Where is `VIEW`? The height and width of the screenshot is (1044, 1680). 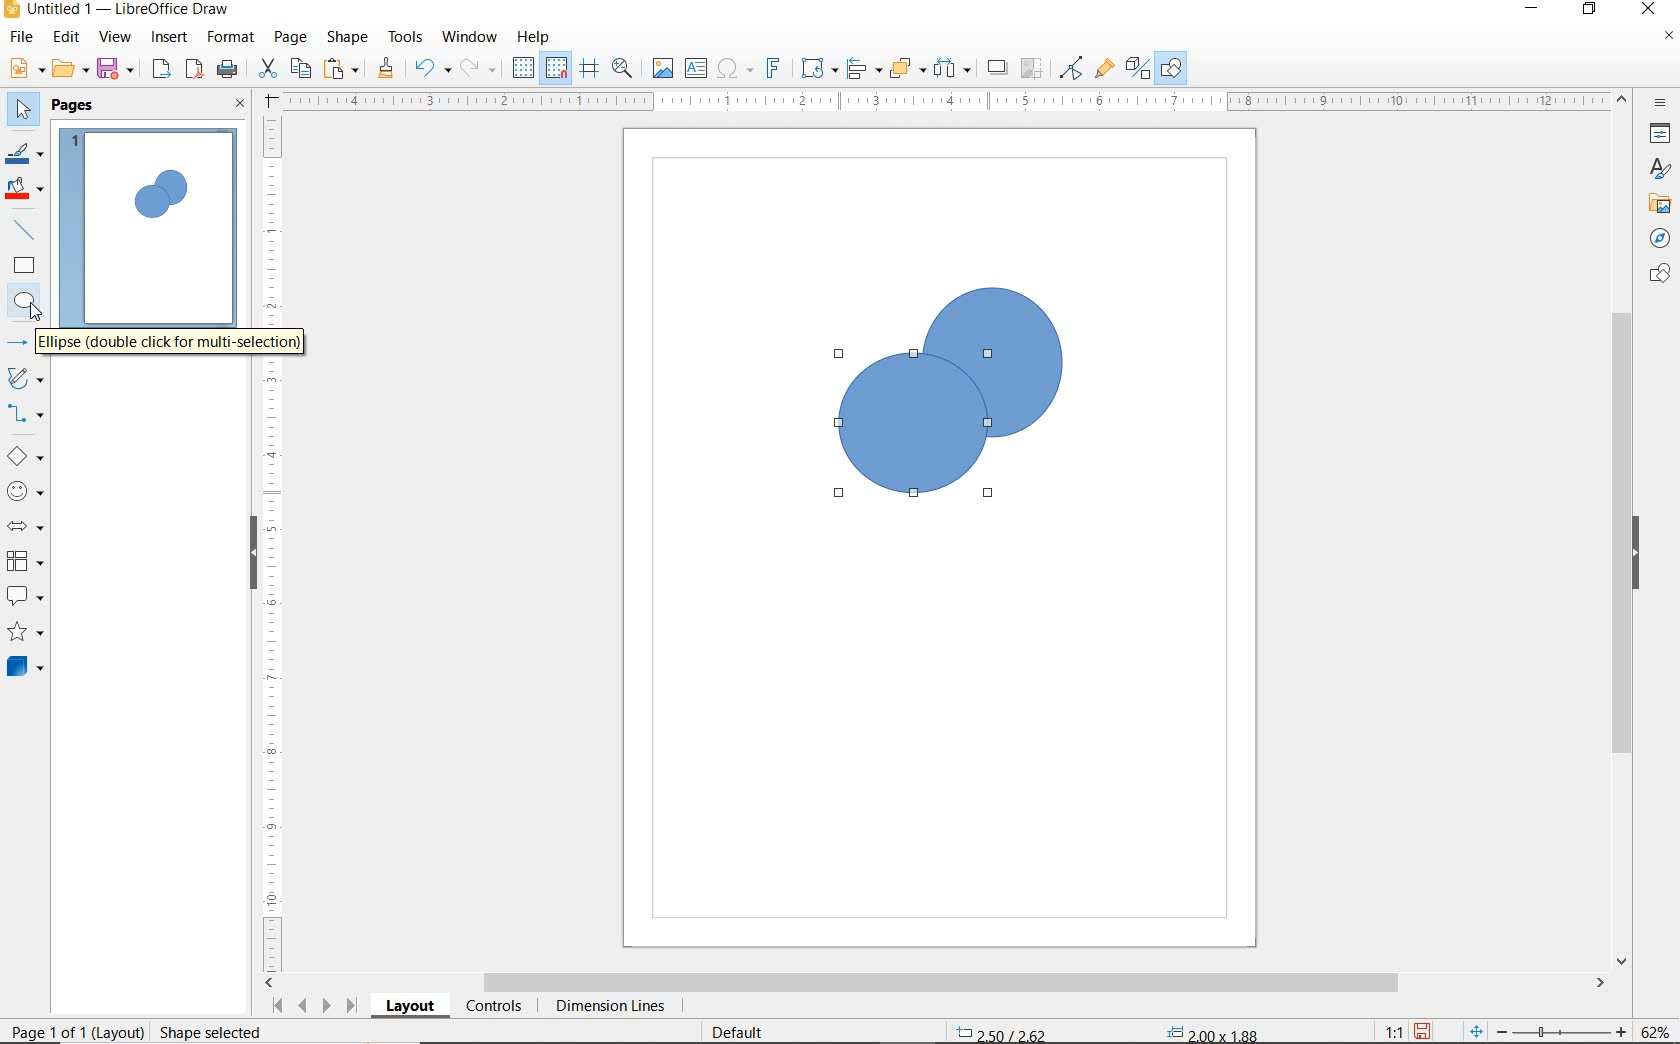 VIEW is located at coordinates (115, 38).